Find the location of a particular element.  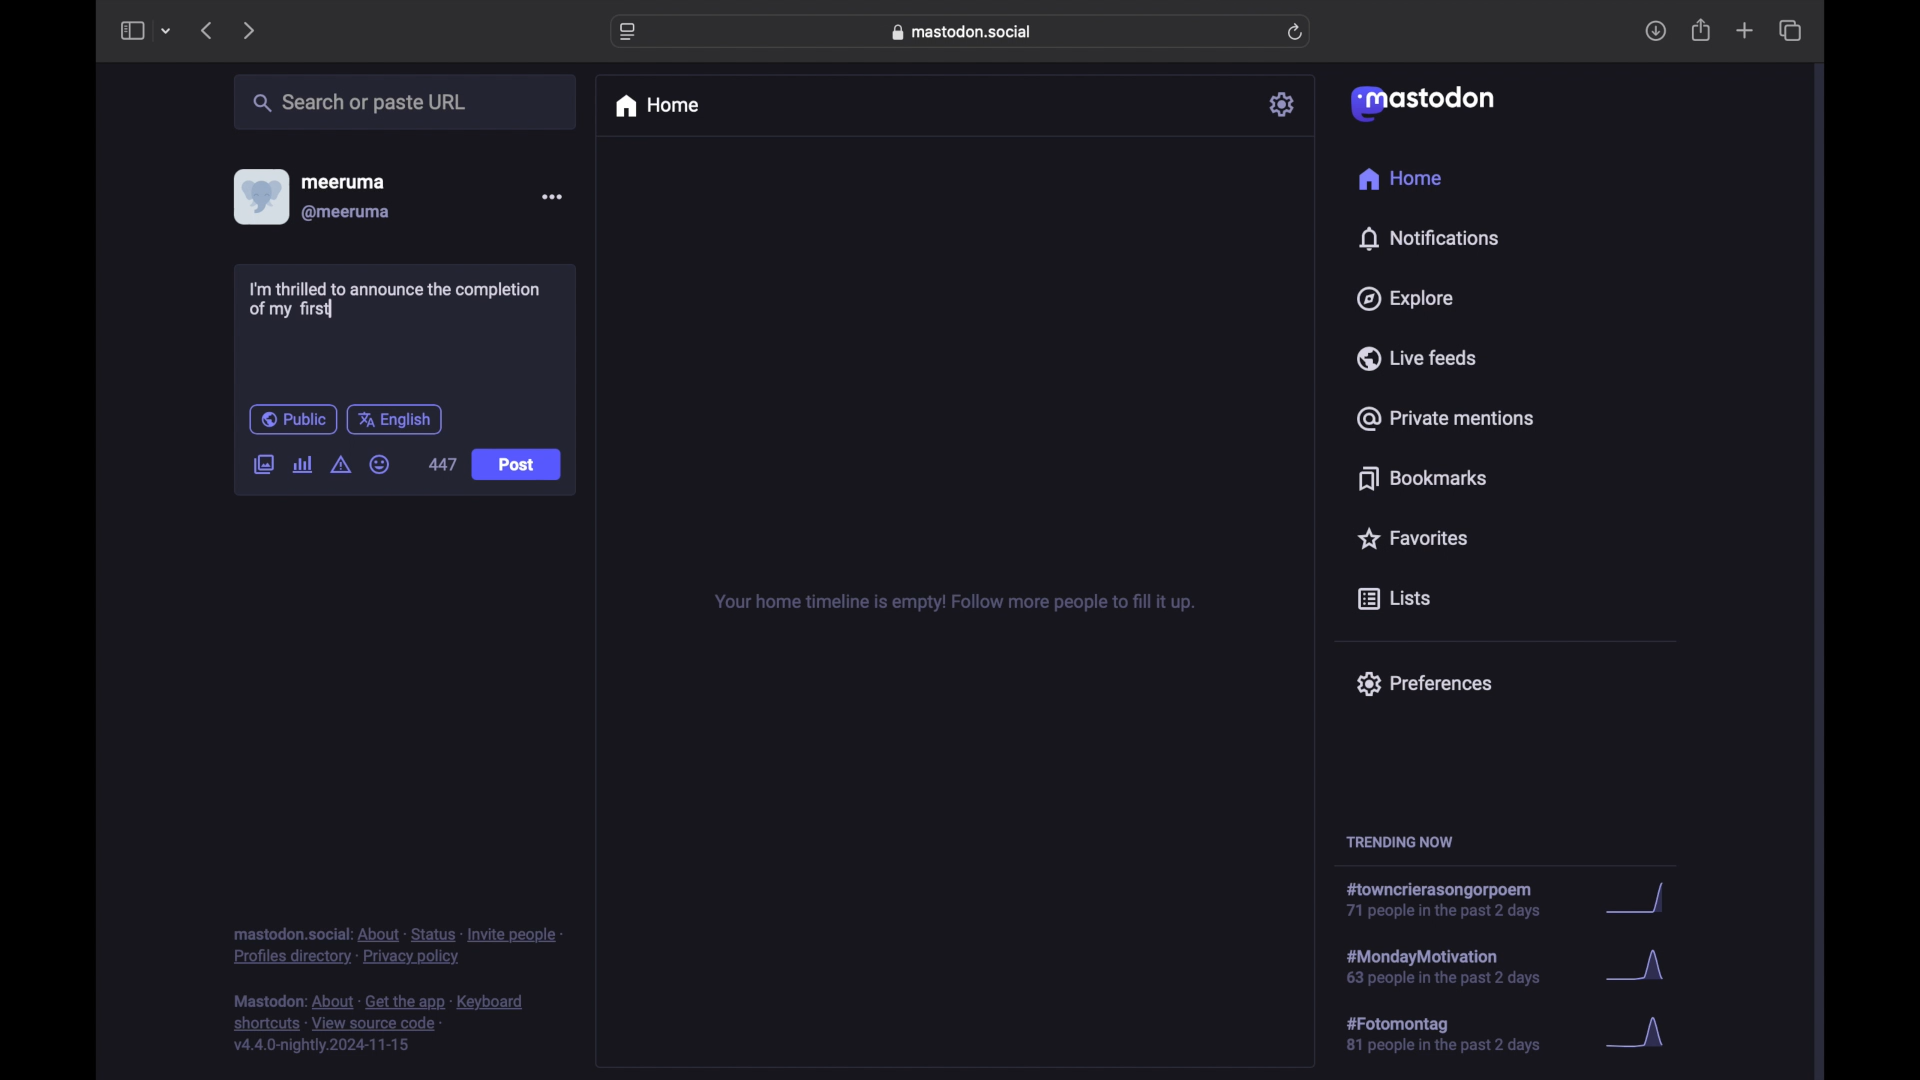

next is located at coordinates (248, 32).